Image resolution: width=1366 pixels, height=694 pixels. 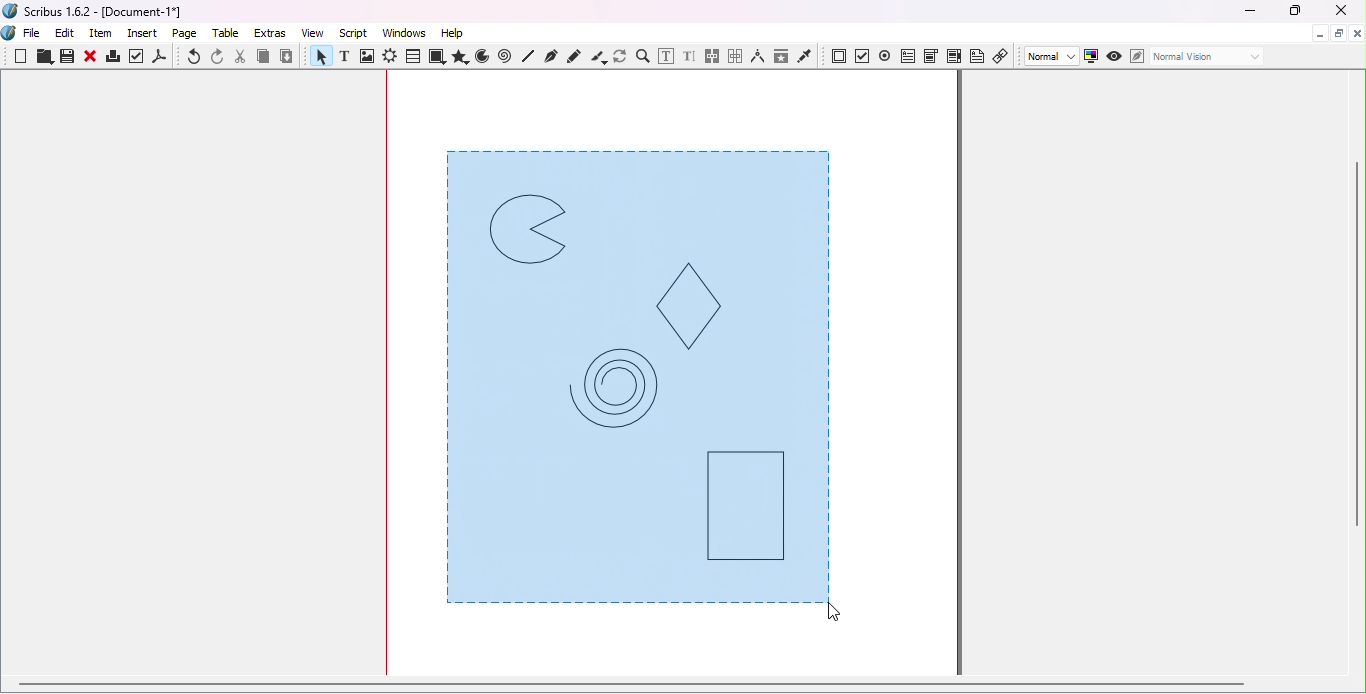 What do you see at coordinates (188, 35) in the screenshot?
I see `Page` at bounding box center [188, 35].